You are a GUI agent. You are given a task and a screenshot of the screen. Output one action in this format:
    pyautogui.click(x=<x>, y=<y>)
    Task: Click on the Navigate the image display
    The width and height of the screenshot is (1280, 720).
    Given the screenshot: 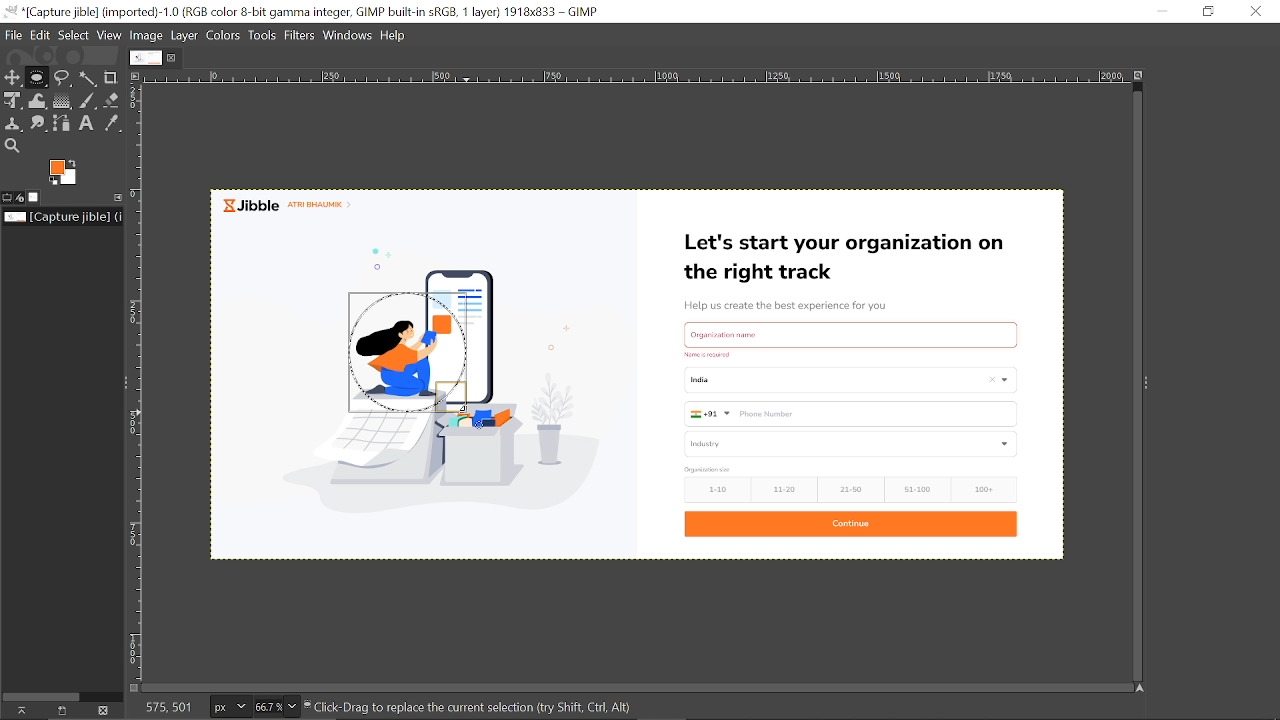 What is the action you would take?
    pyautogui.click(x=1138, y=688)
    